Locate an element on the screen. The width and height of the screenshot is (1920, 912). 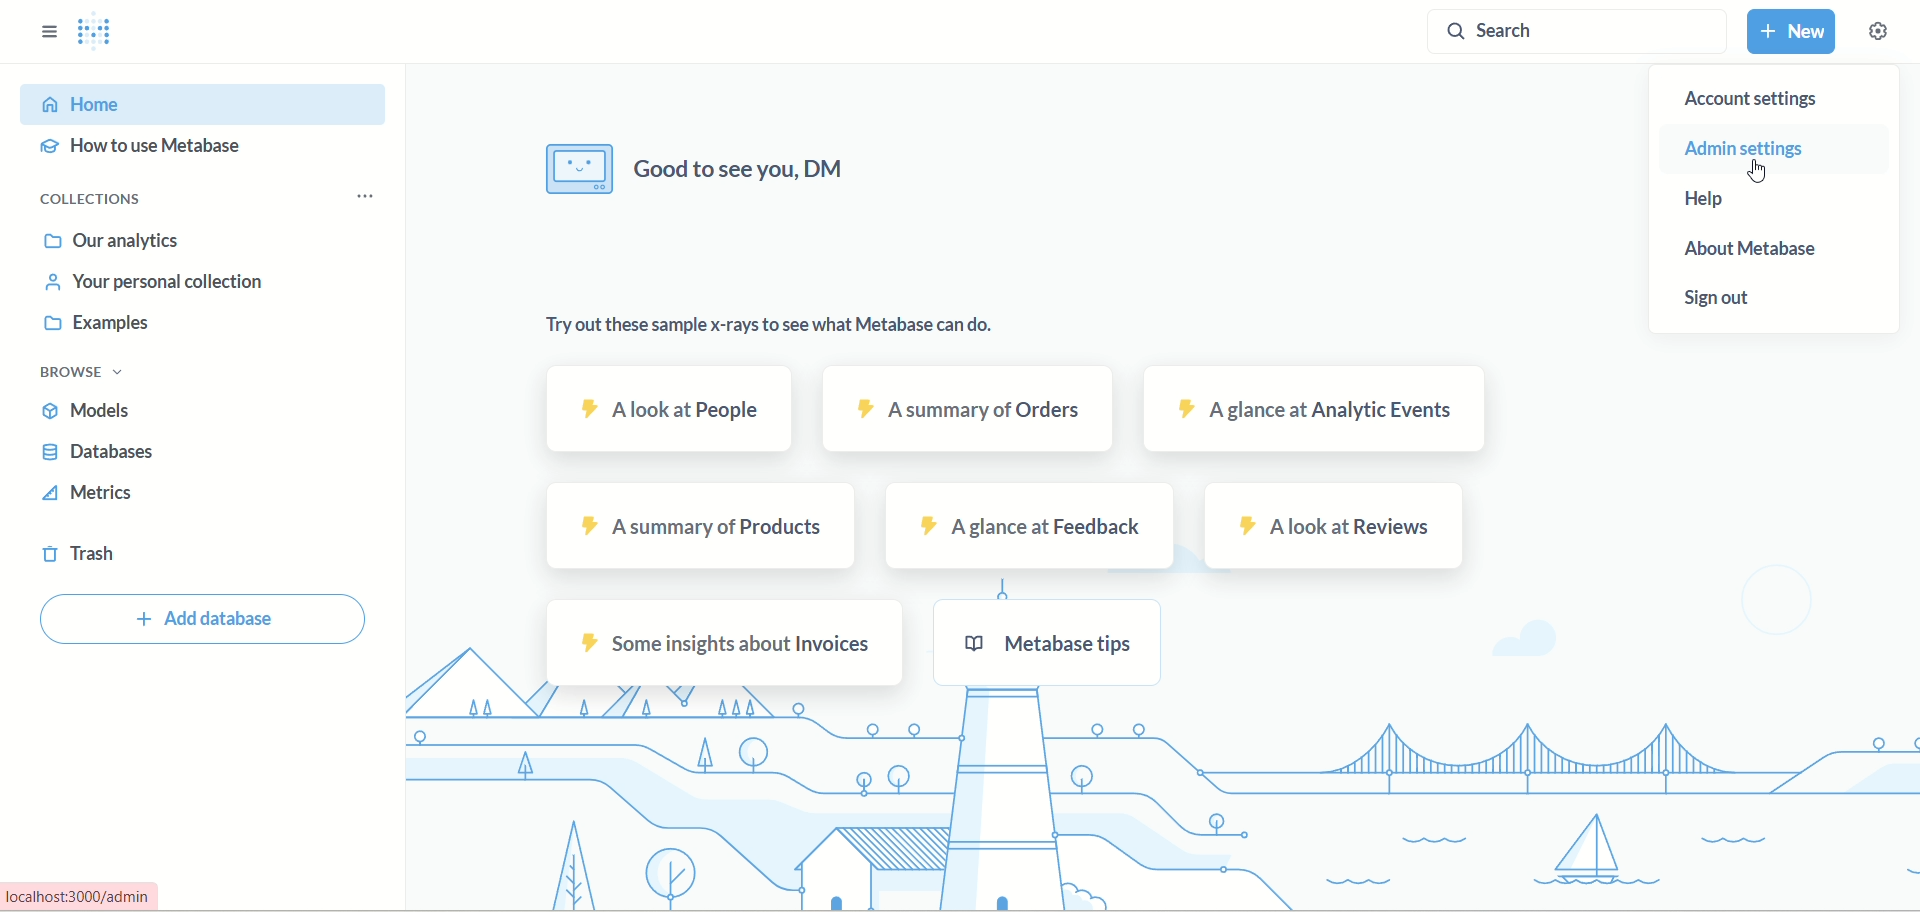
about metabase is located at coordinates (1754, 251).